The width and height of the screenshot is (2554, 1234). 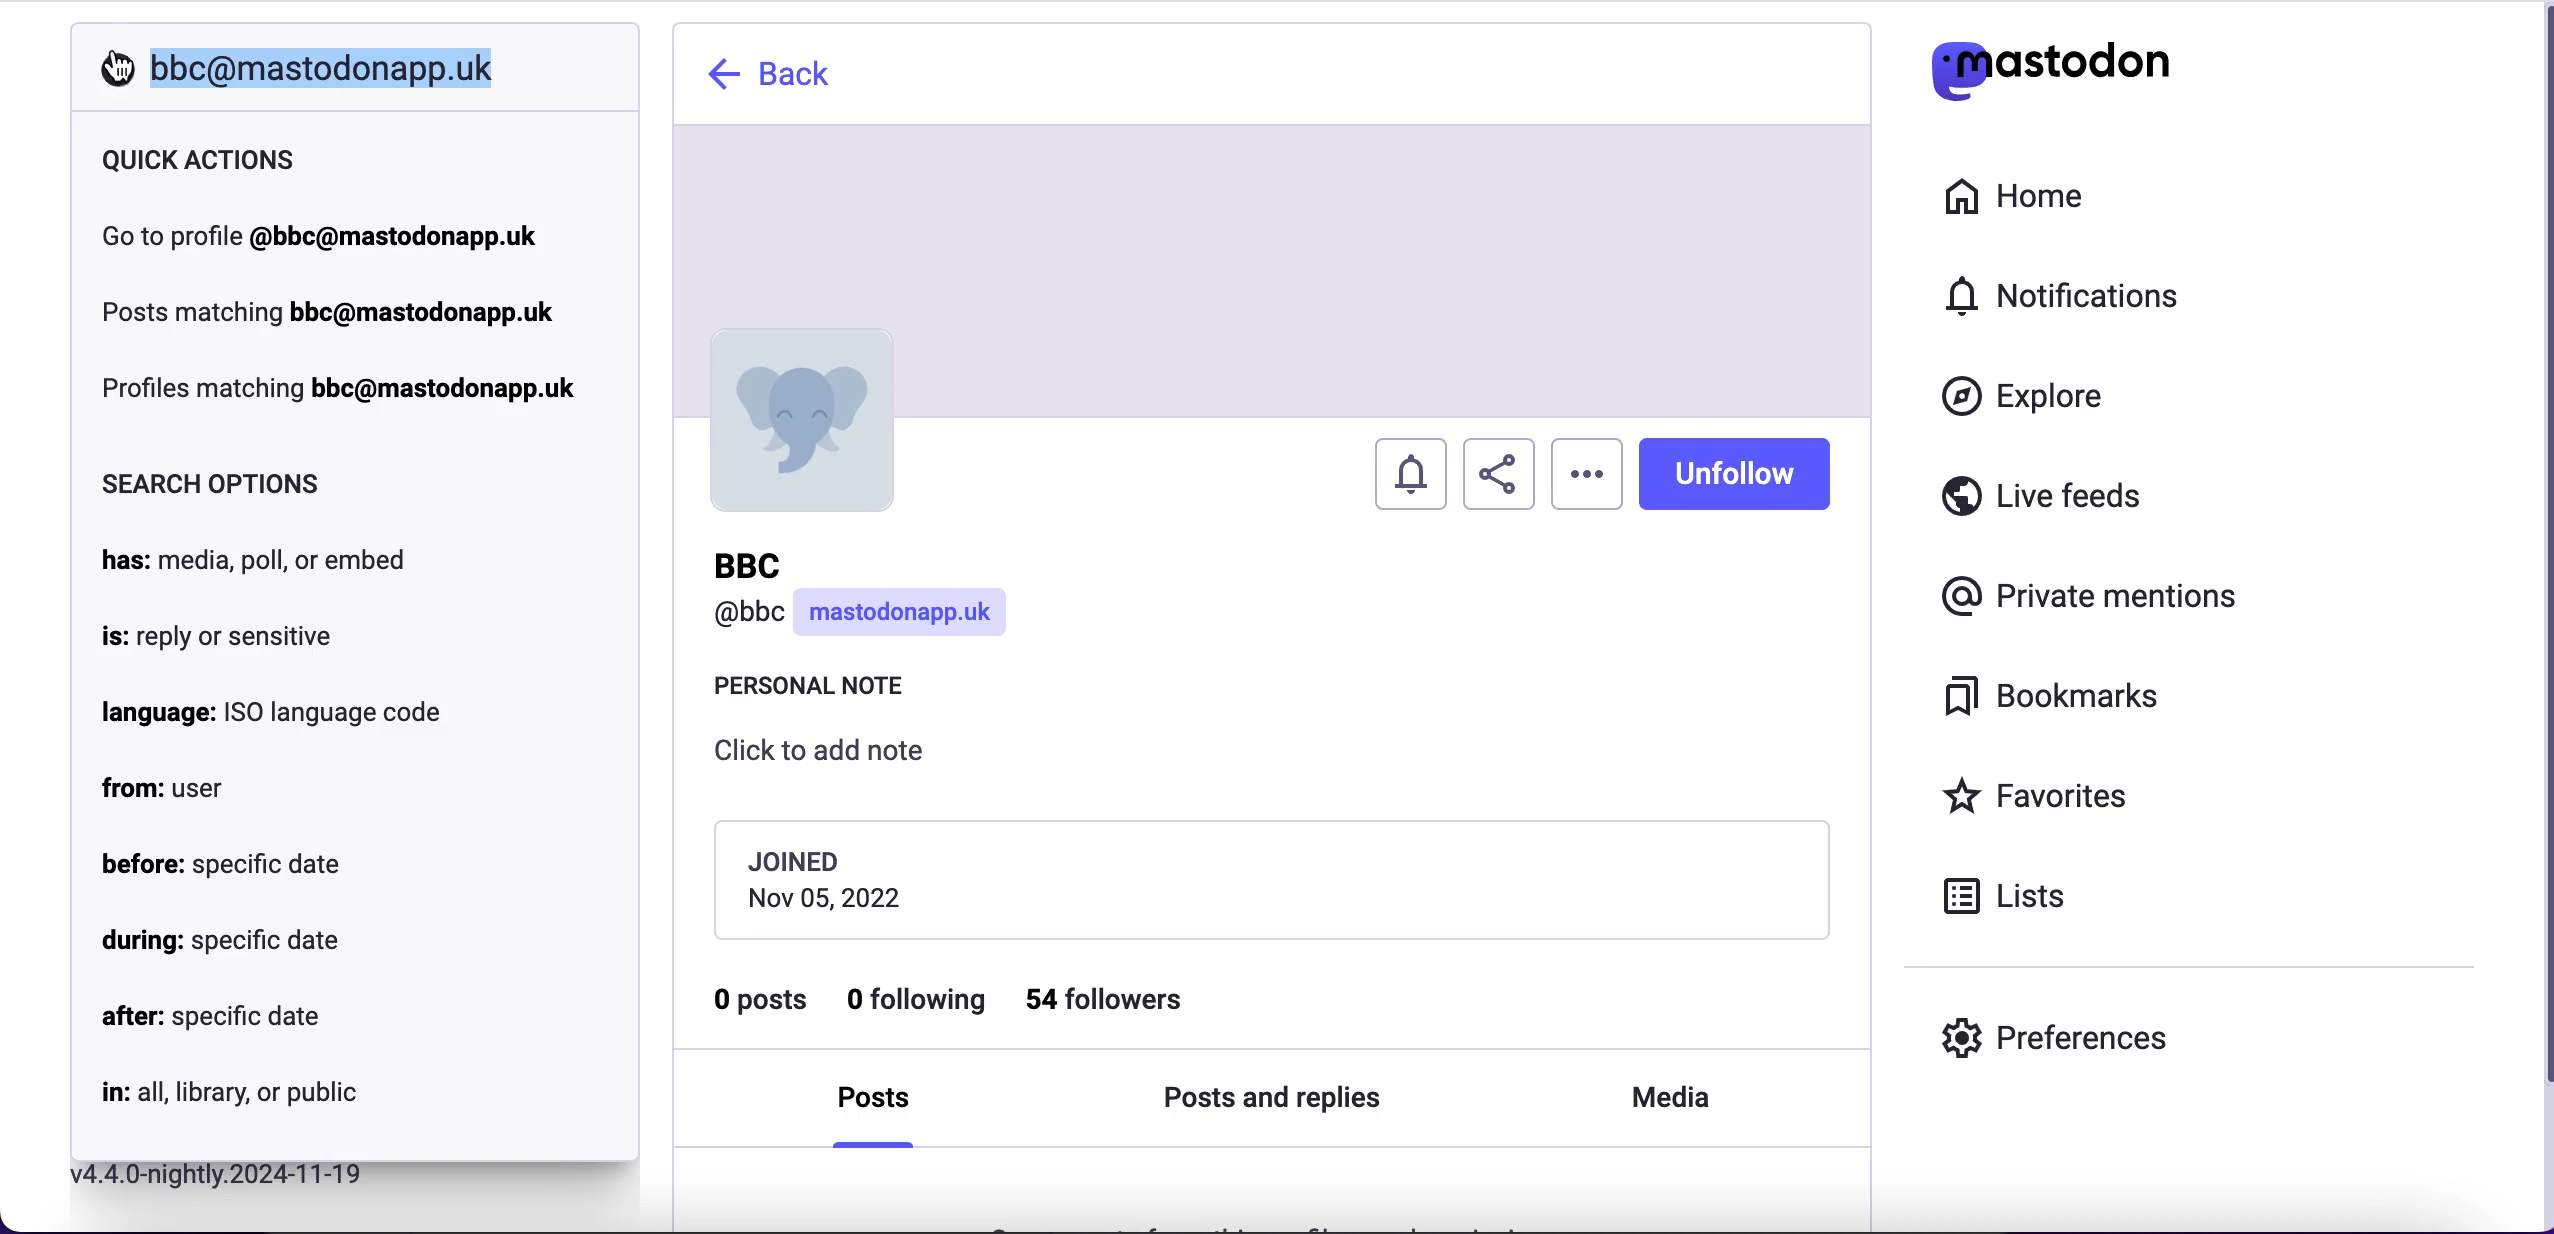 I want to click on posts, so click(x=881, y=1105).